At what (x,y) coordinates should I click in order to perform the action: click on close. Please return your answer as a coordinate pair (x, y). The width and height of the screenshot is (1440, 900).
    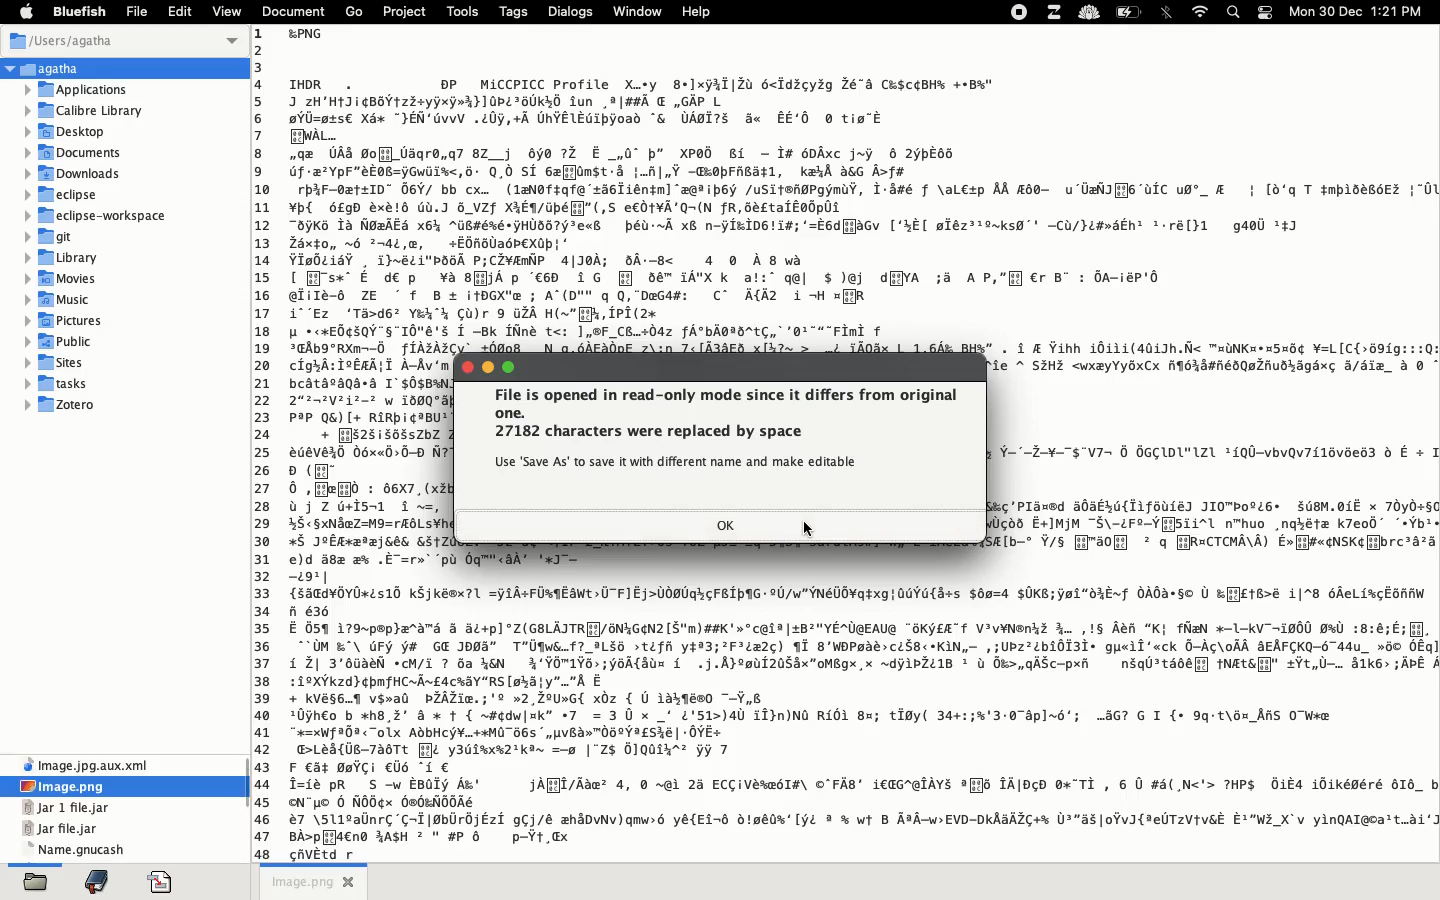
    Looking at the image, I should click on (345, 882).